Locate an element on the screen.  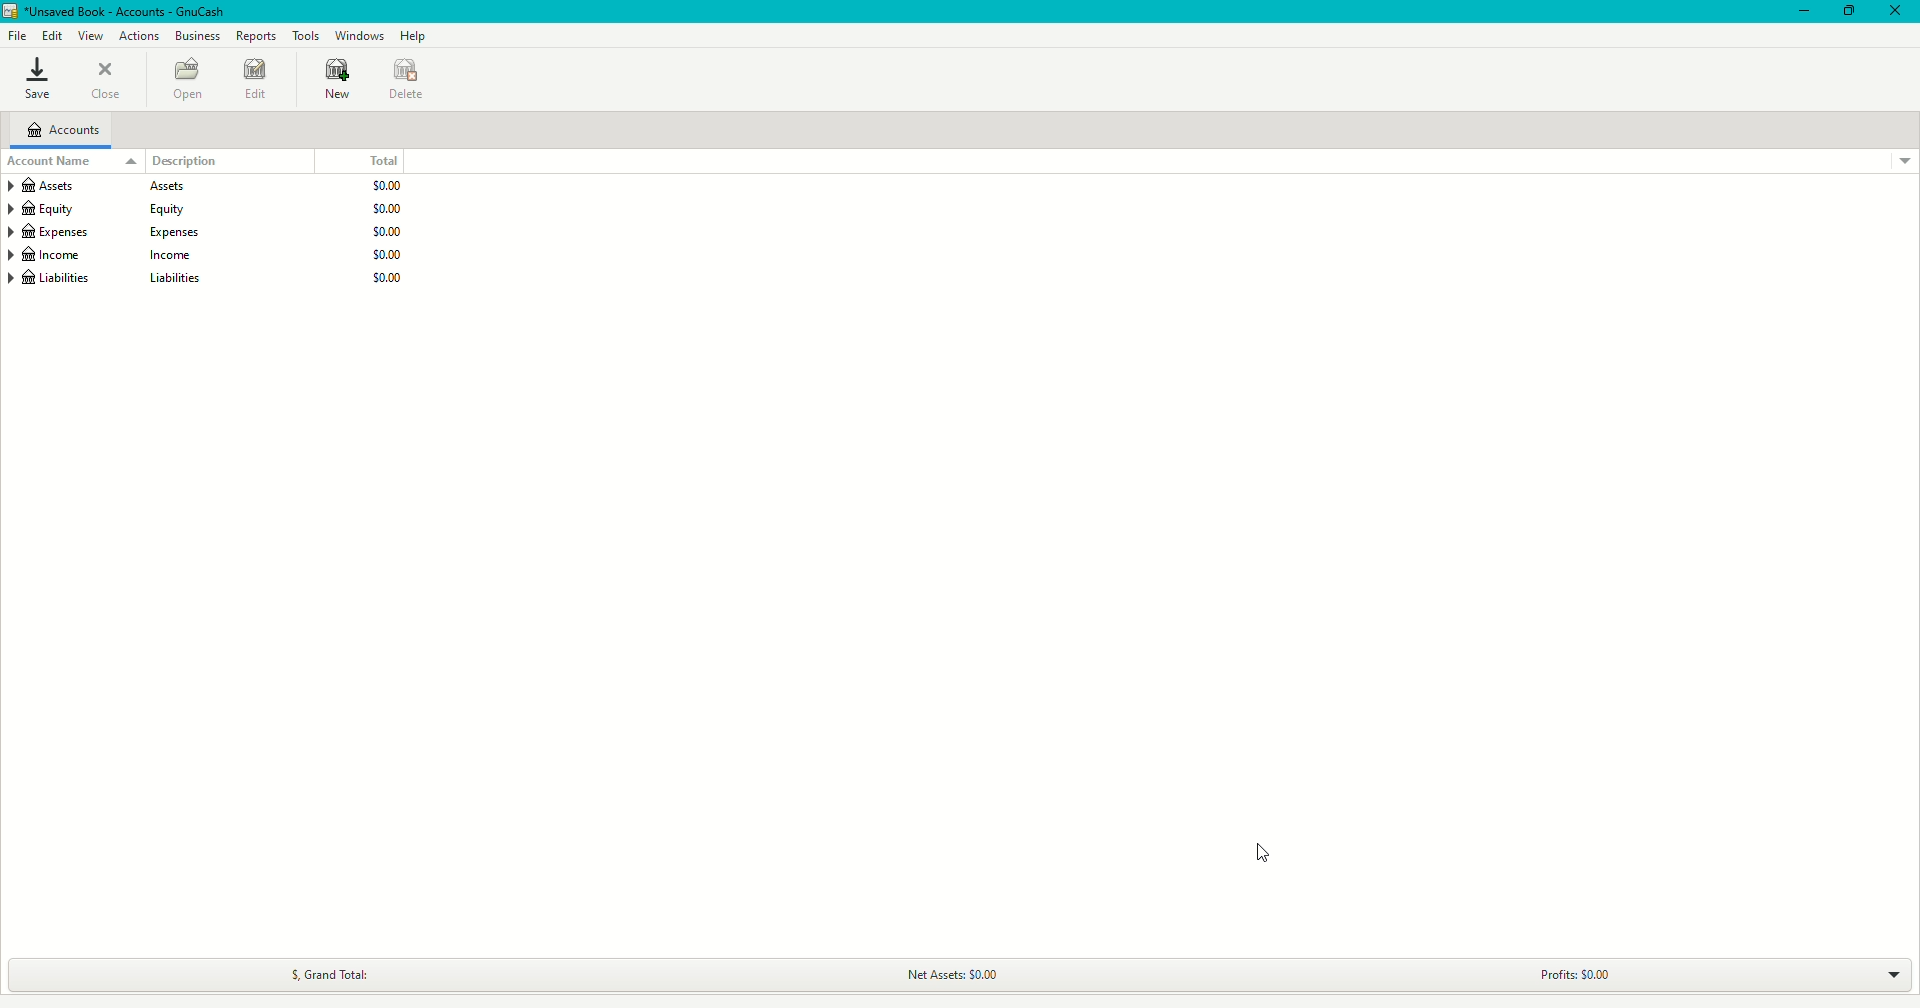
Equity is located at coordinates (206, 209).